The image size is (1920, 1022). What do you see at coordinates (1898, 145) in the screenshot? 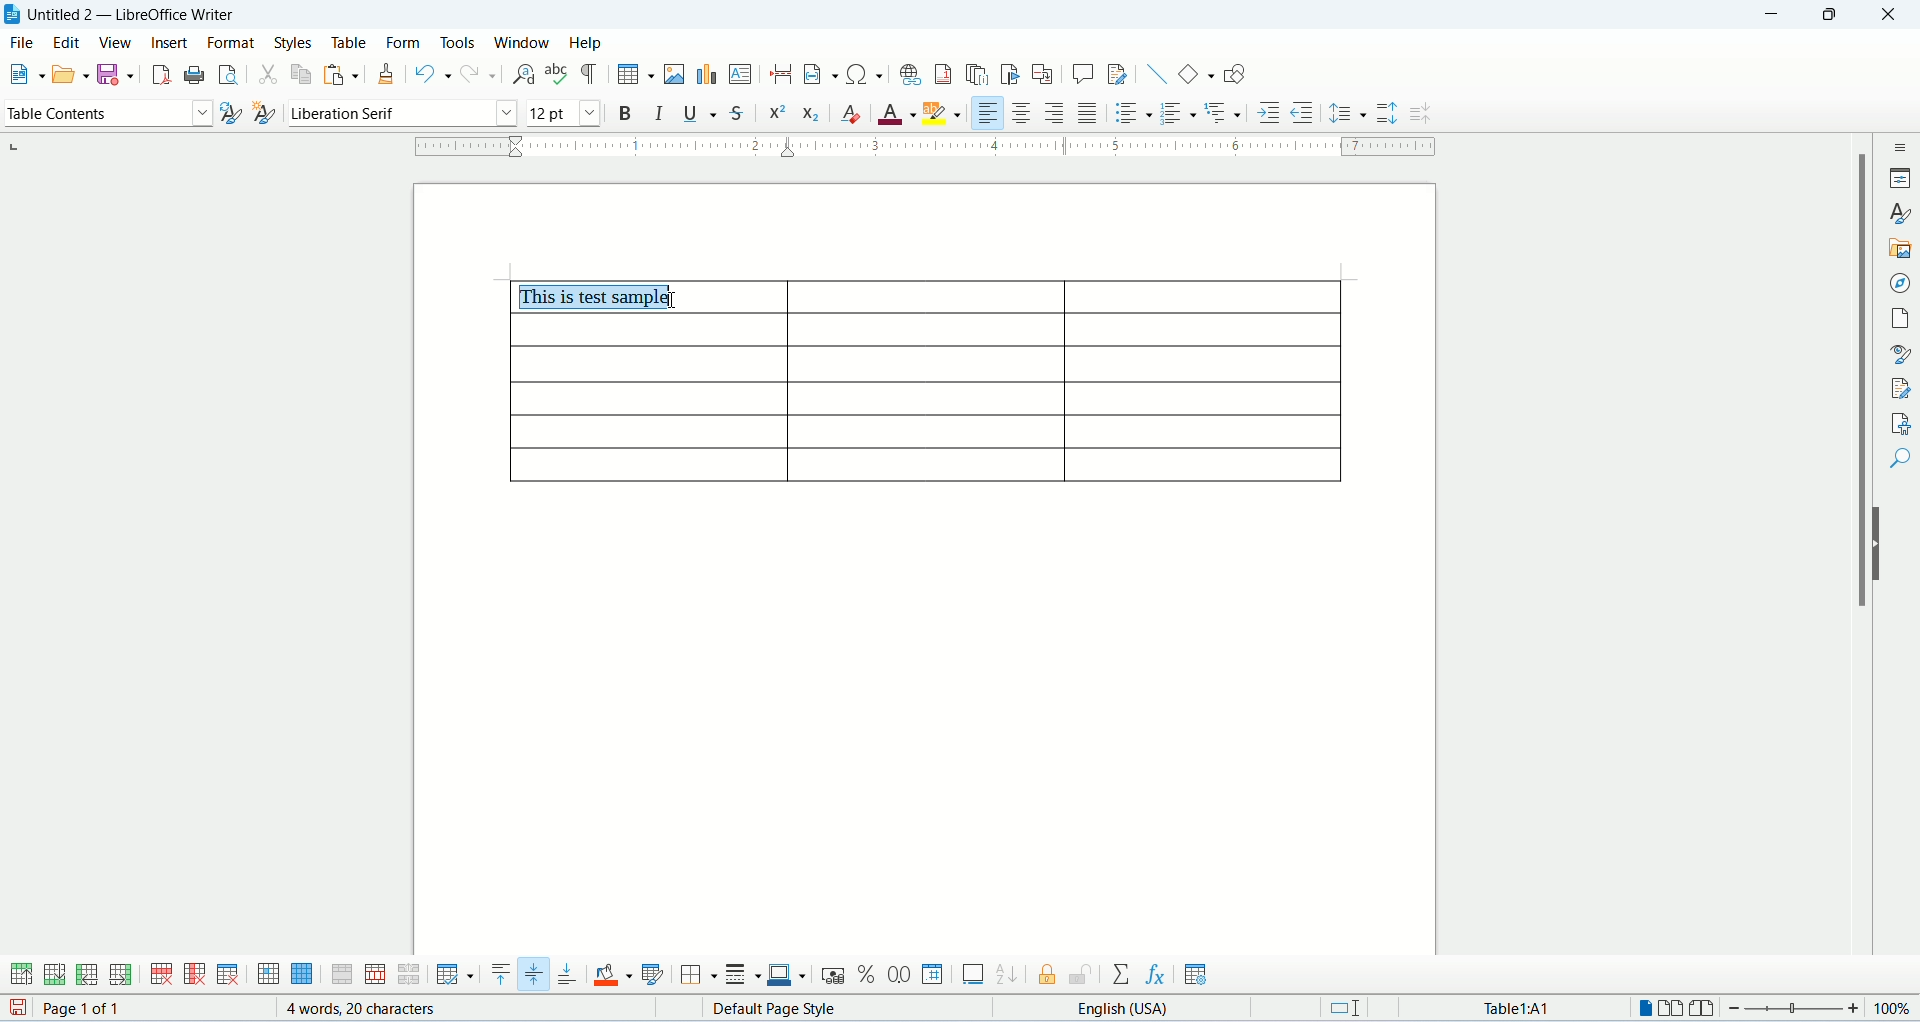
I see `sidebar settings` at bounding box center [1898, 145].